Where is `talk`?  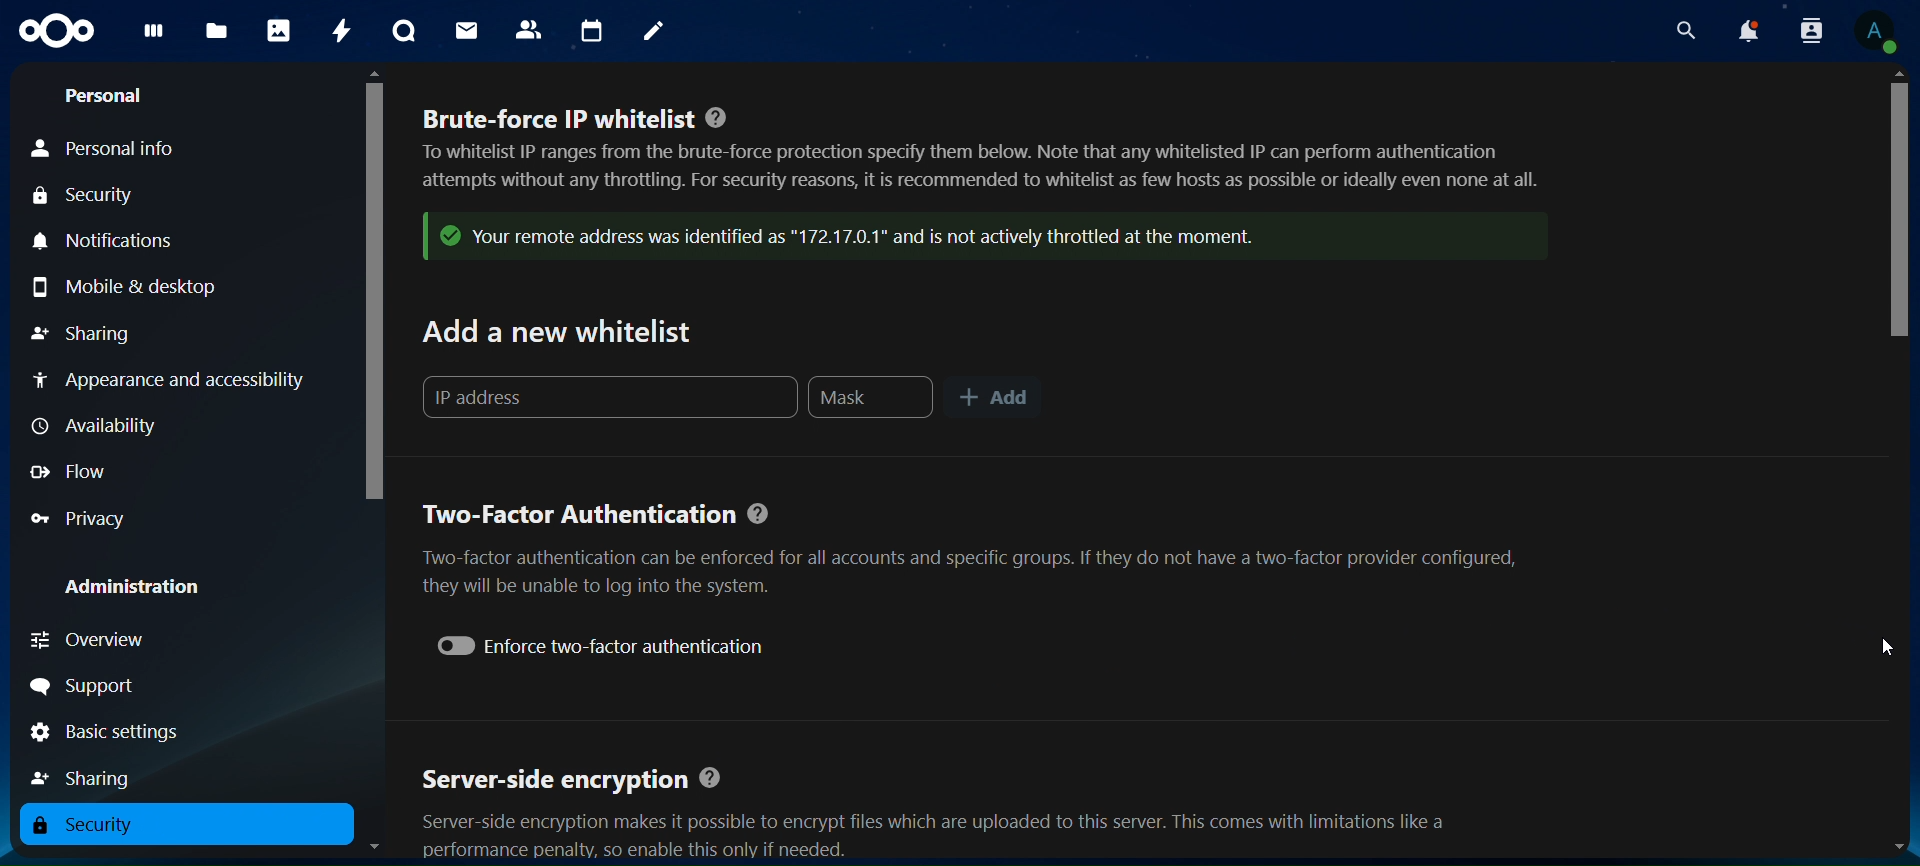 talk is located at coordinates (401, 32).